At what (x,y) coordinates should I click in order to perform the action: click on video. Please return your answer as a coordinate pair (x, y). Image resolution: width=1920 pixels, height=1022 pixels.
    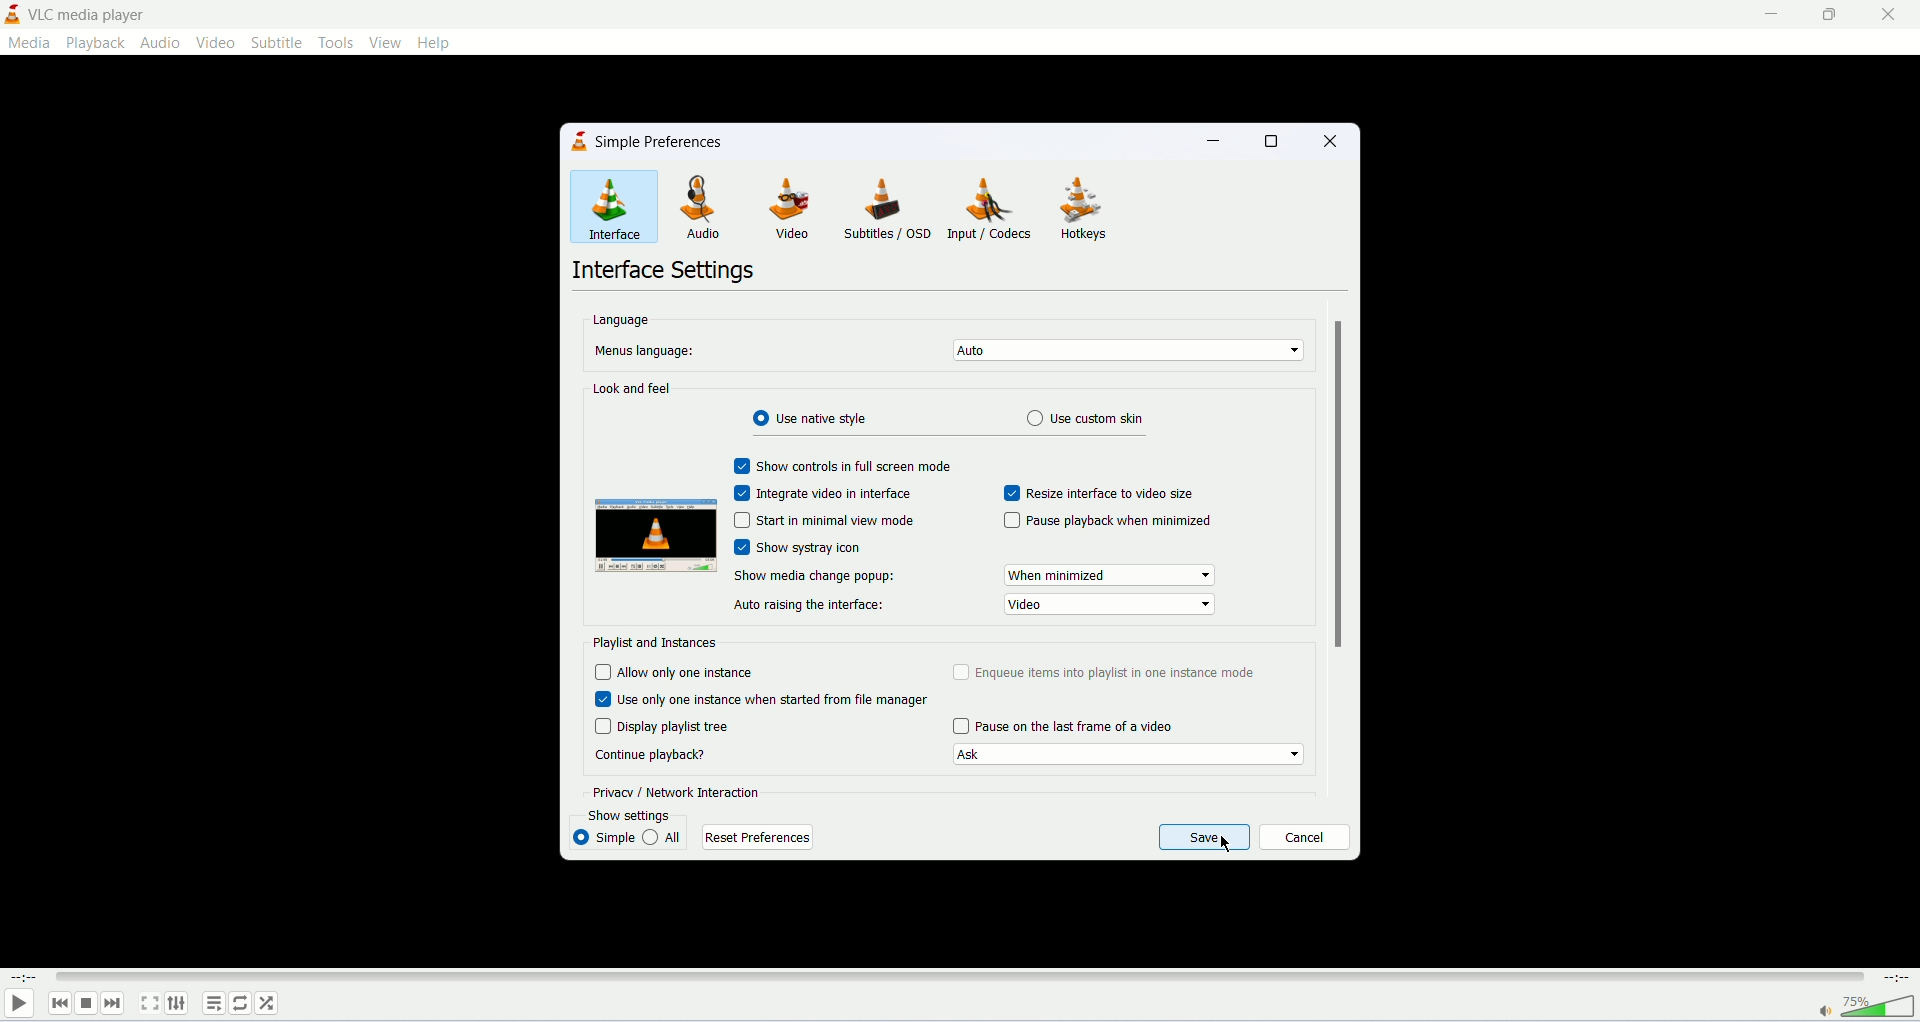
    Looking at the image, I should click on (214, 42).